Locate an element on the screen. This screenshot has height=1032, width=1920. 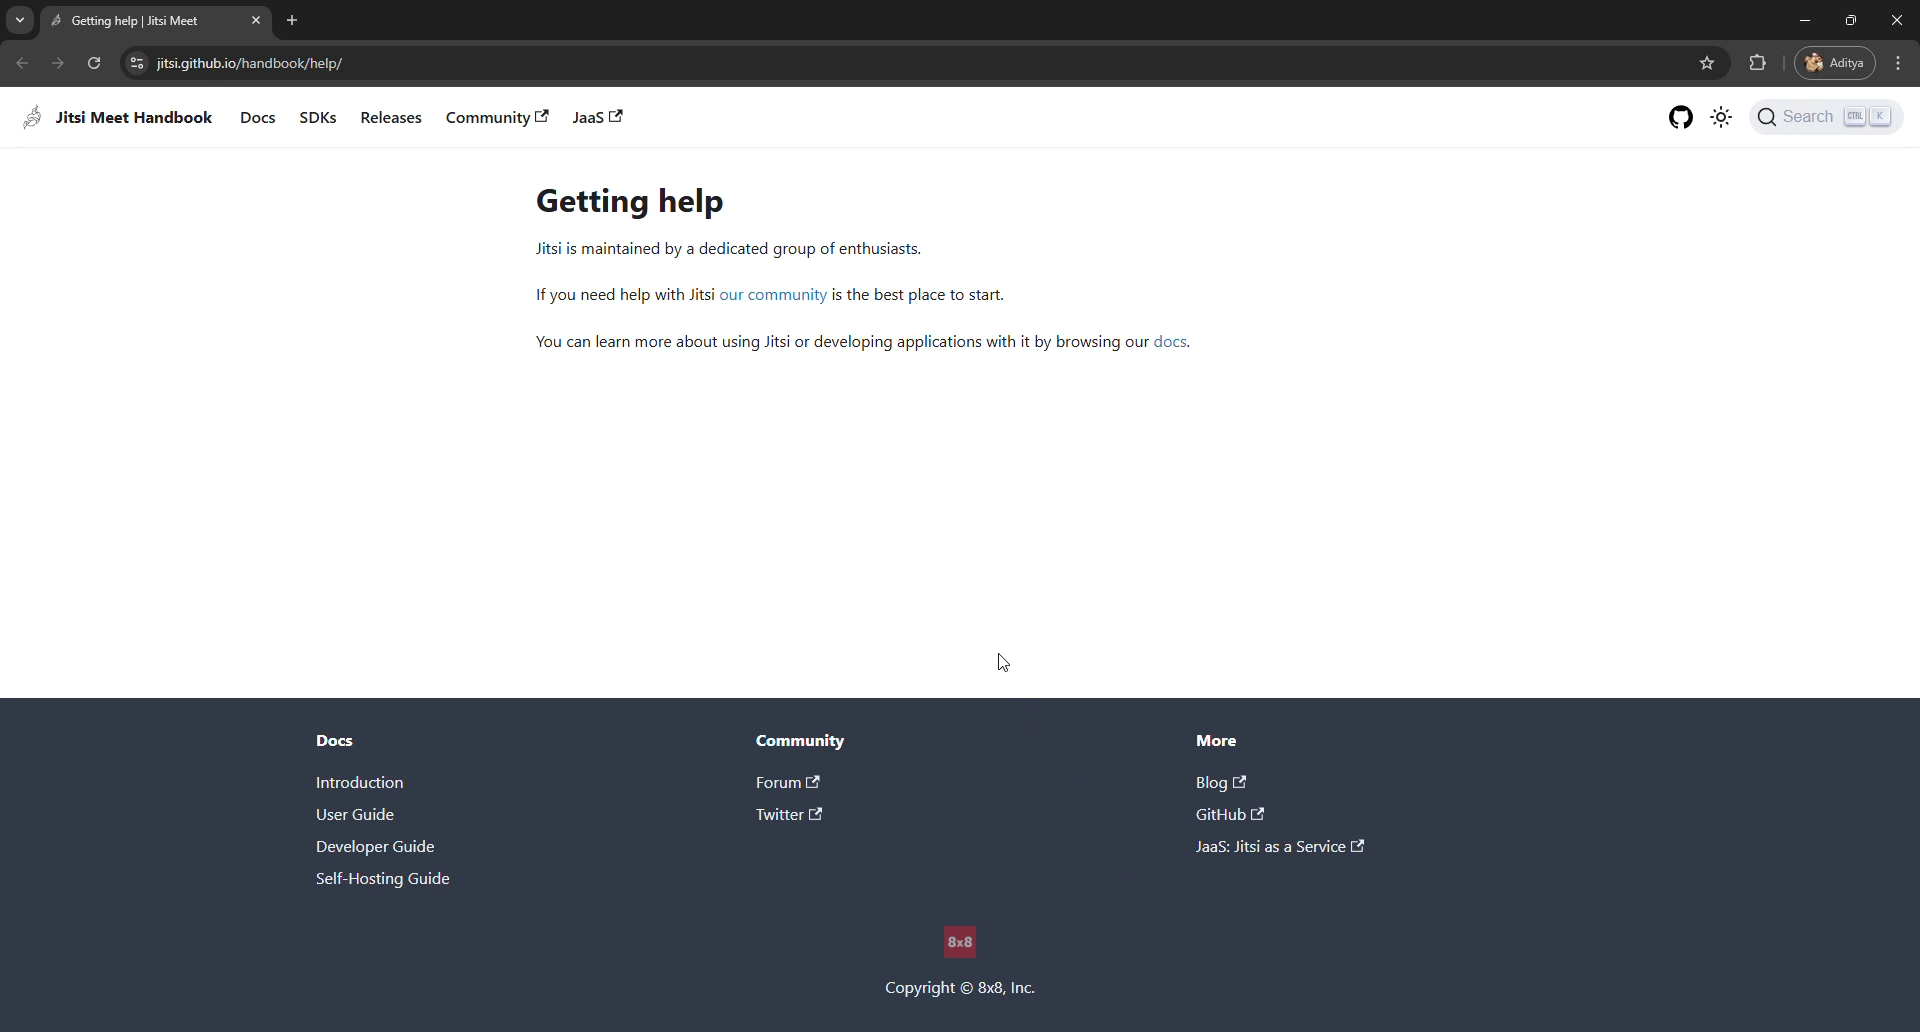
extensions is located at coordinates (1757, 63).